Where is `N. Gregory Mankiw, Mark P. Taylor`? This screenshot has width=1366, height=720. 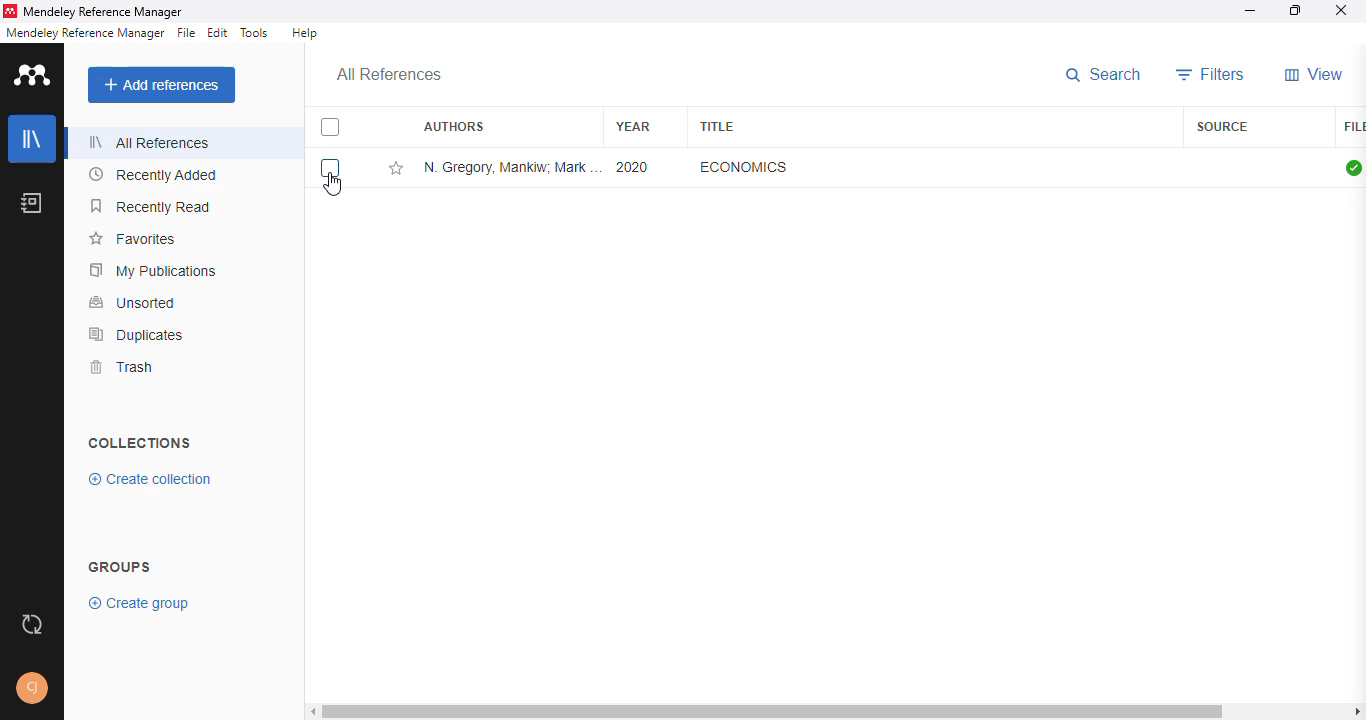
N. Gregory Mankiw, Mark P. Taylor is located at coordinates (511, 167).